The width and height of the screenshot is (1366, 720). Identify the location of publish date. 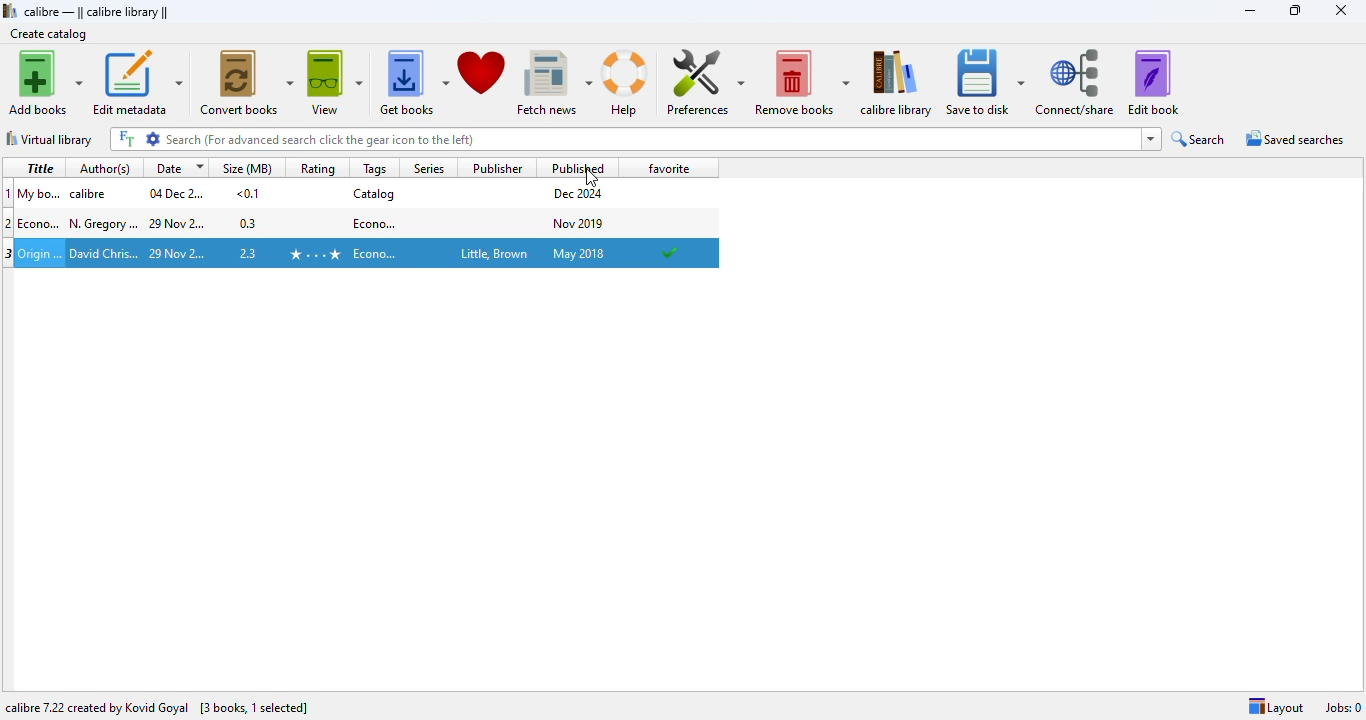
(580, 223).